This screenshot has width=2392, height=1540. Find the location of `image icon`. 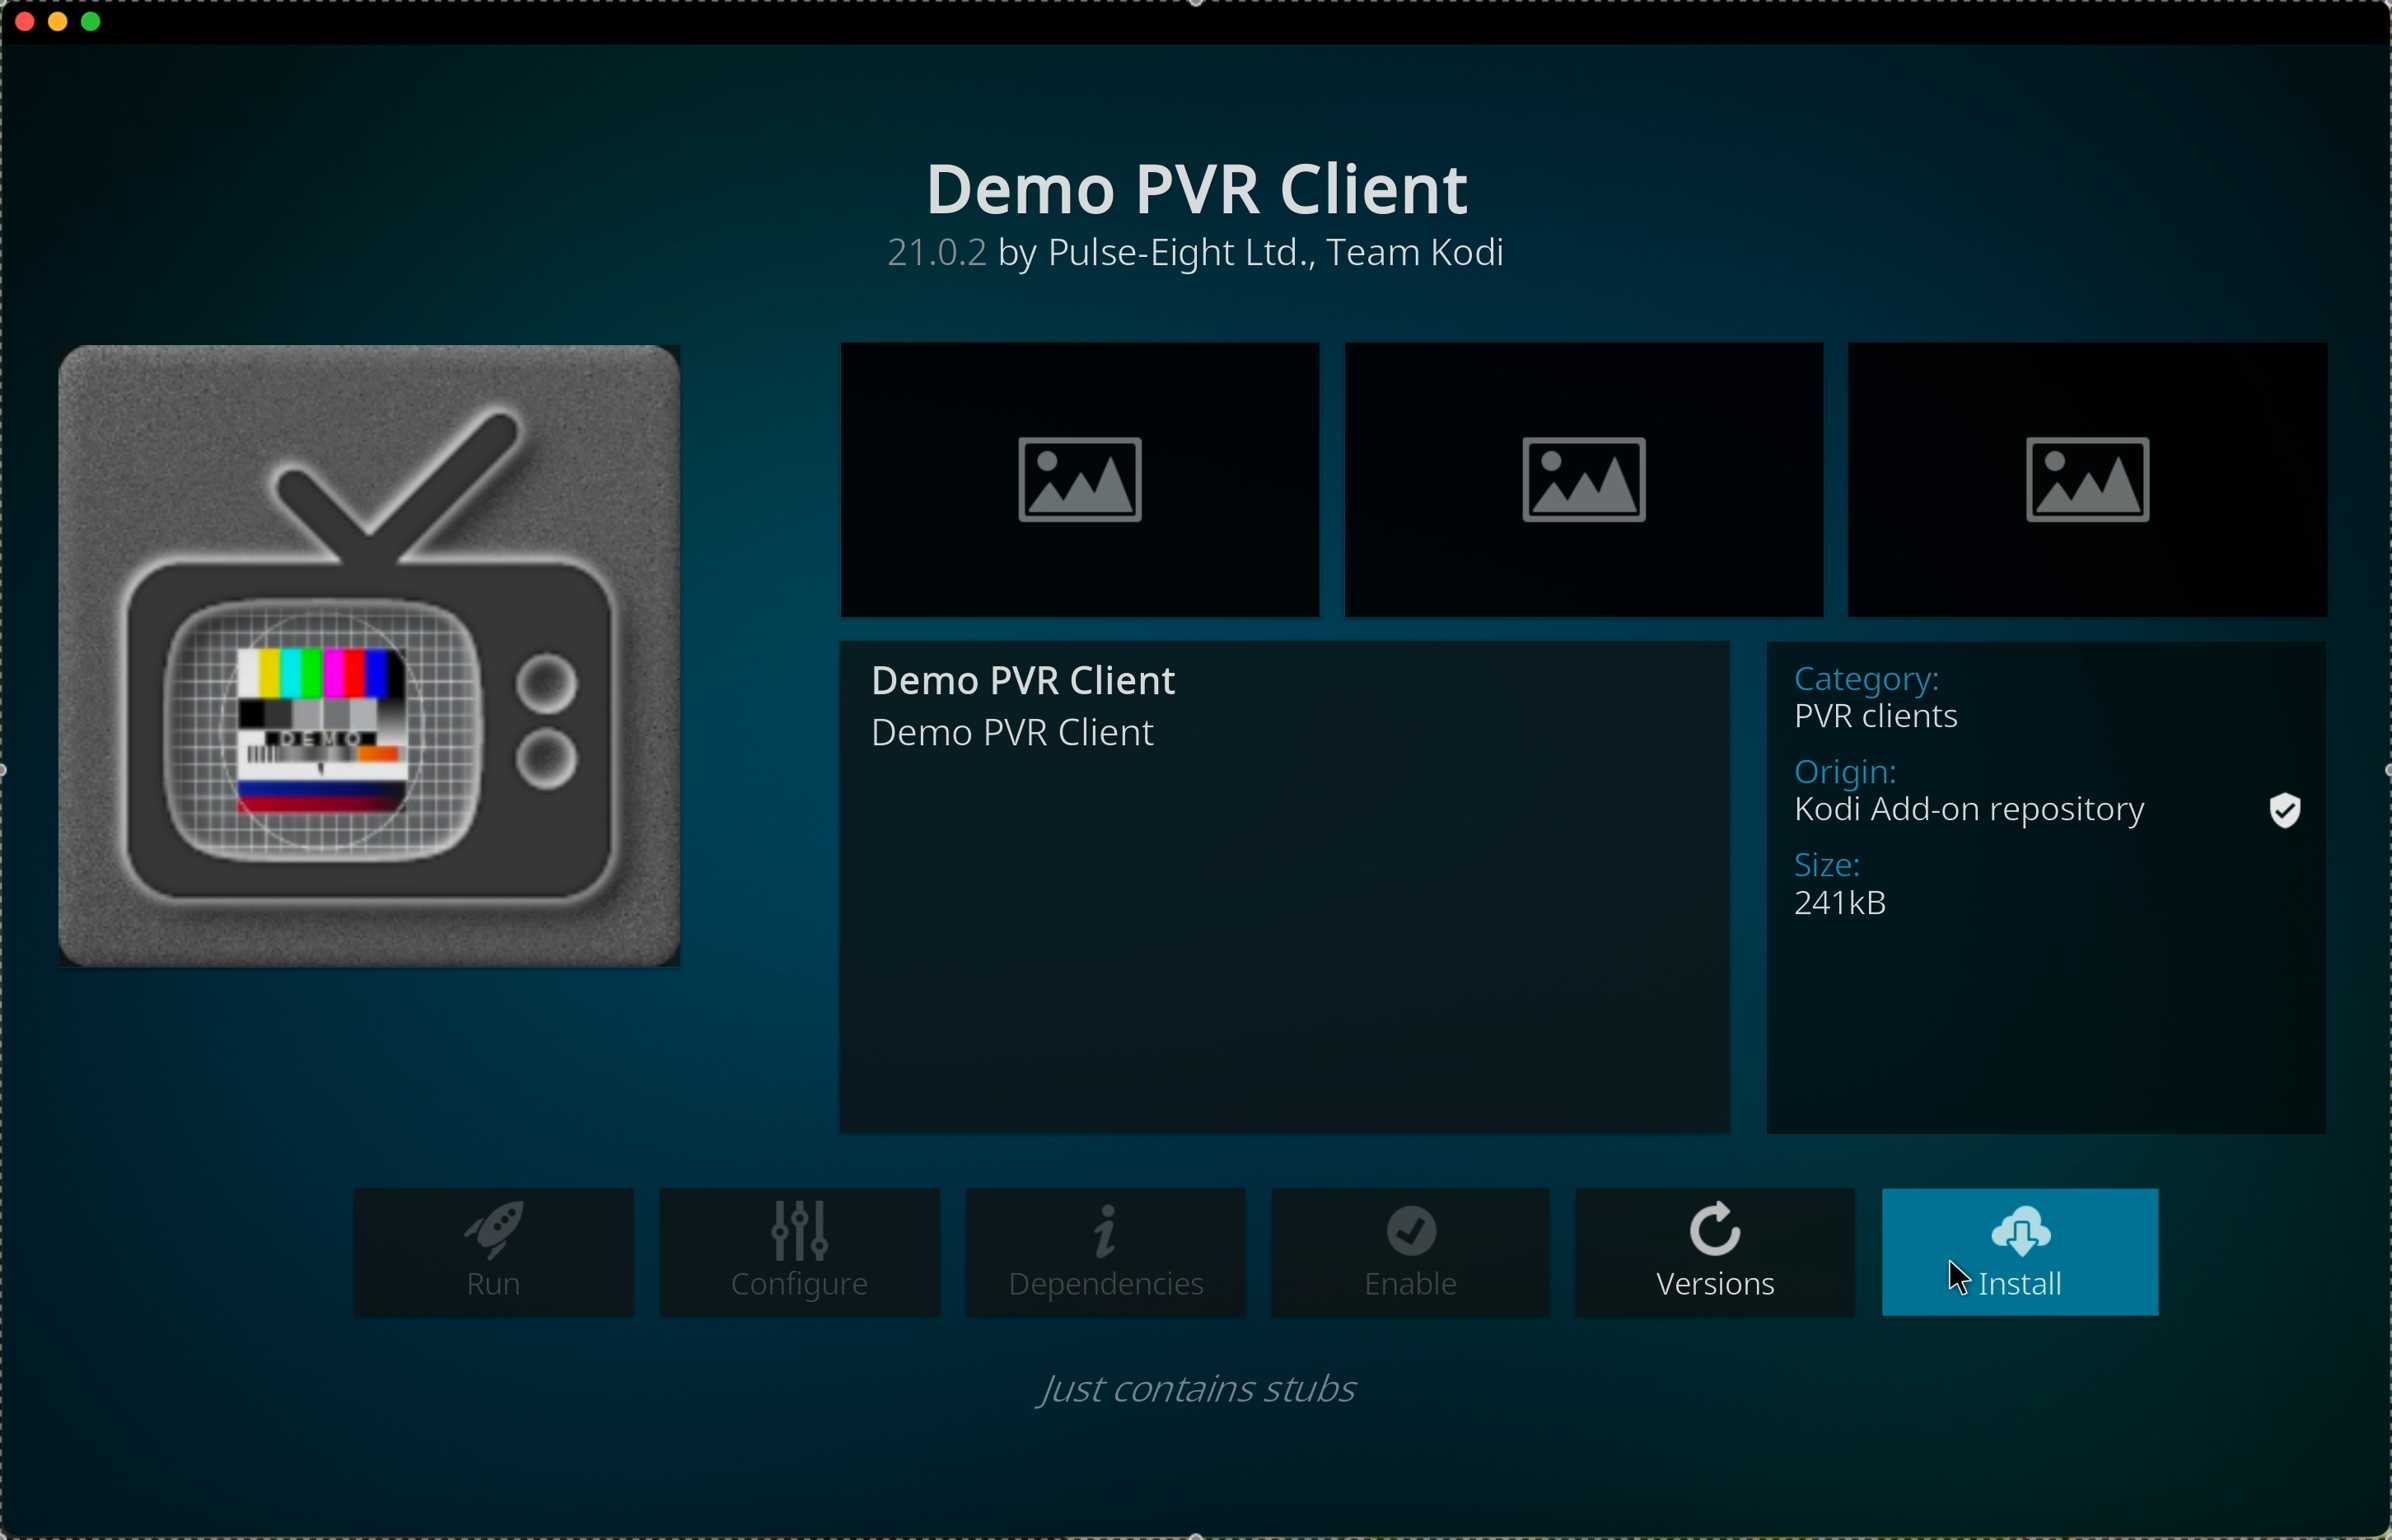

image icon is located at coordinates (1078, 479).